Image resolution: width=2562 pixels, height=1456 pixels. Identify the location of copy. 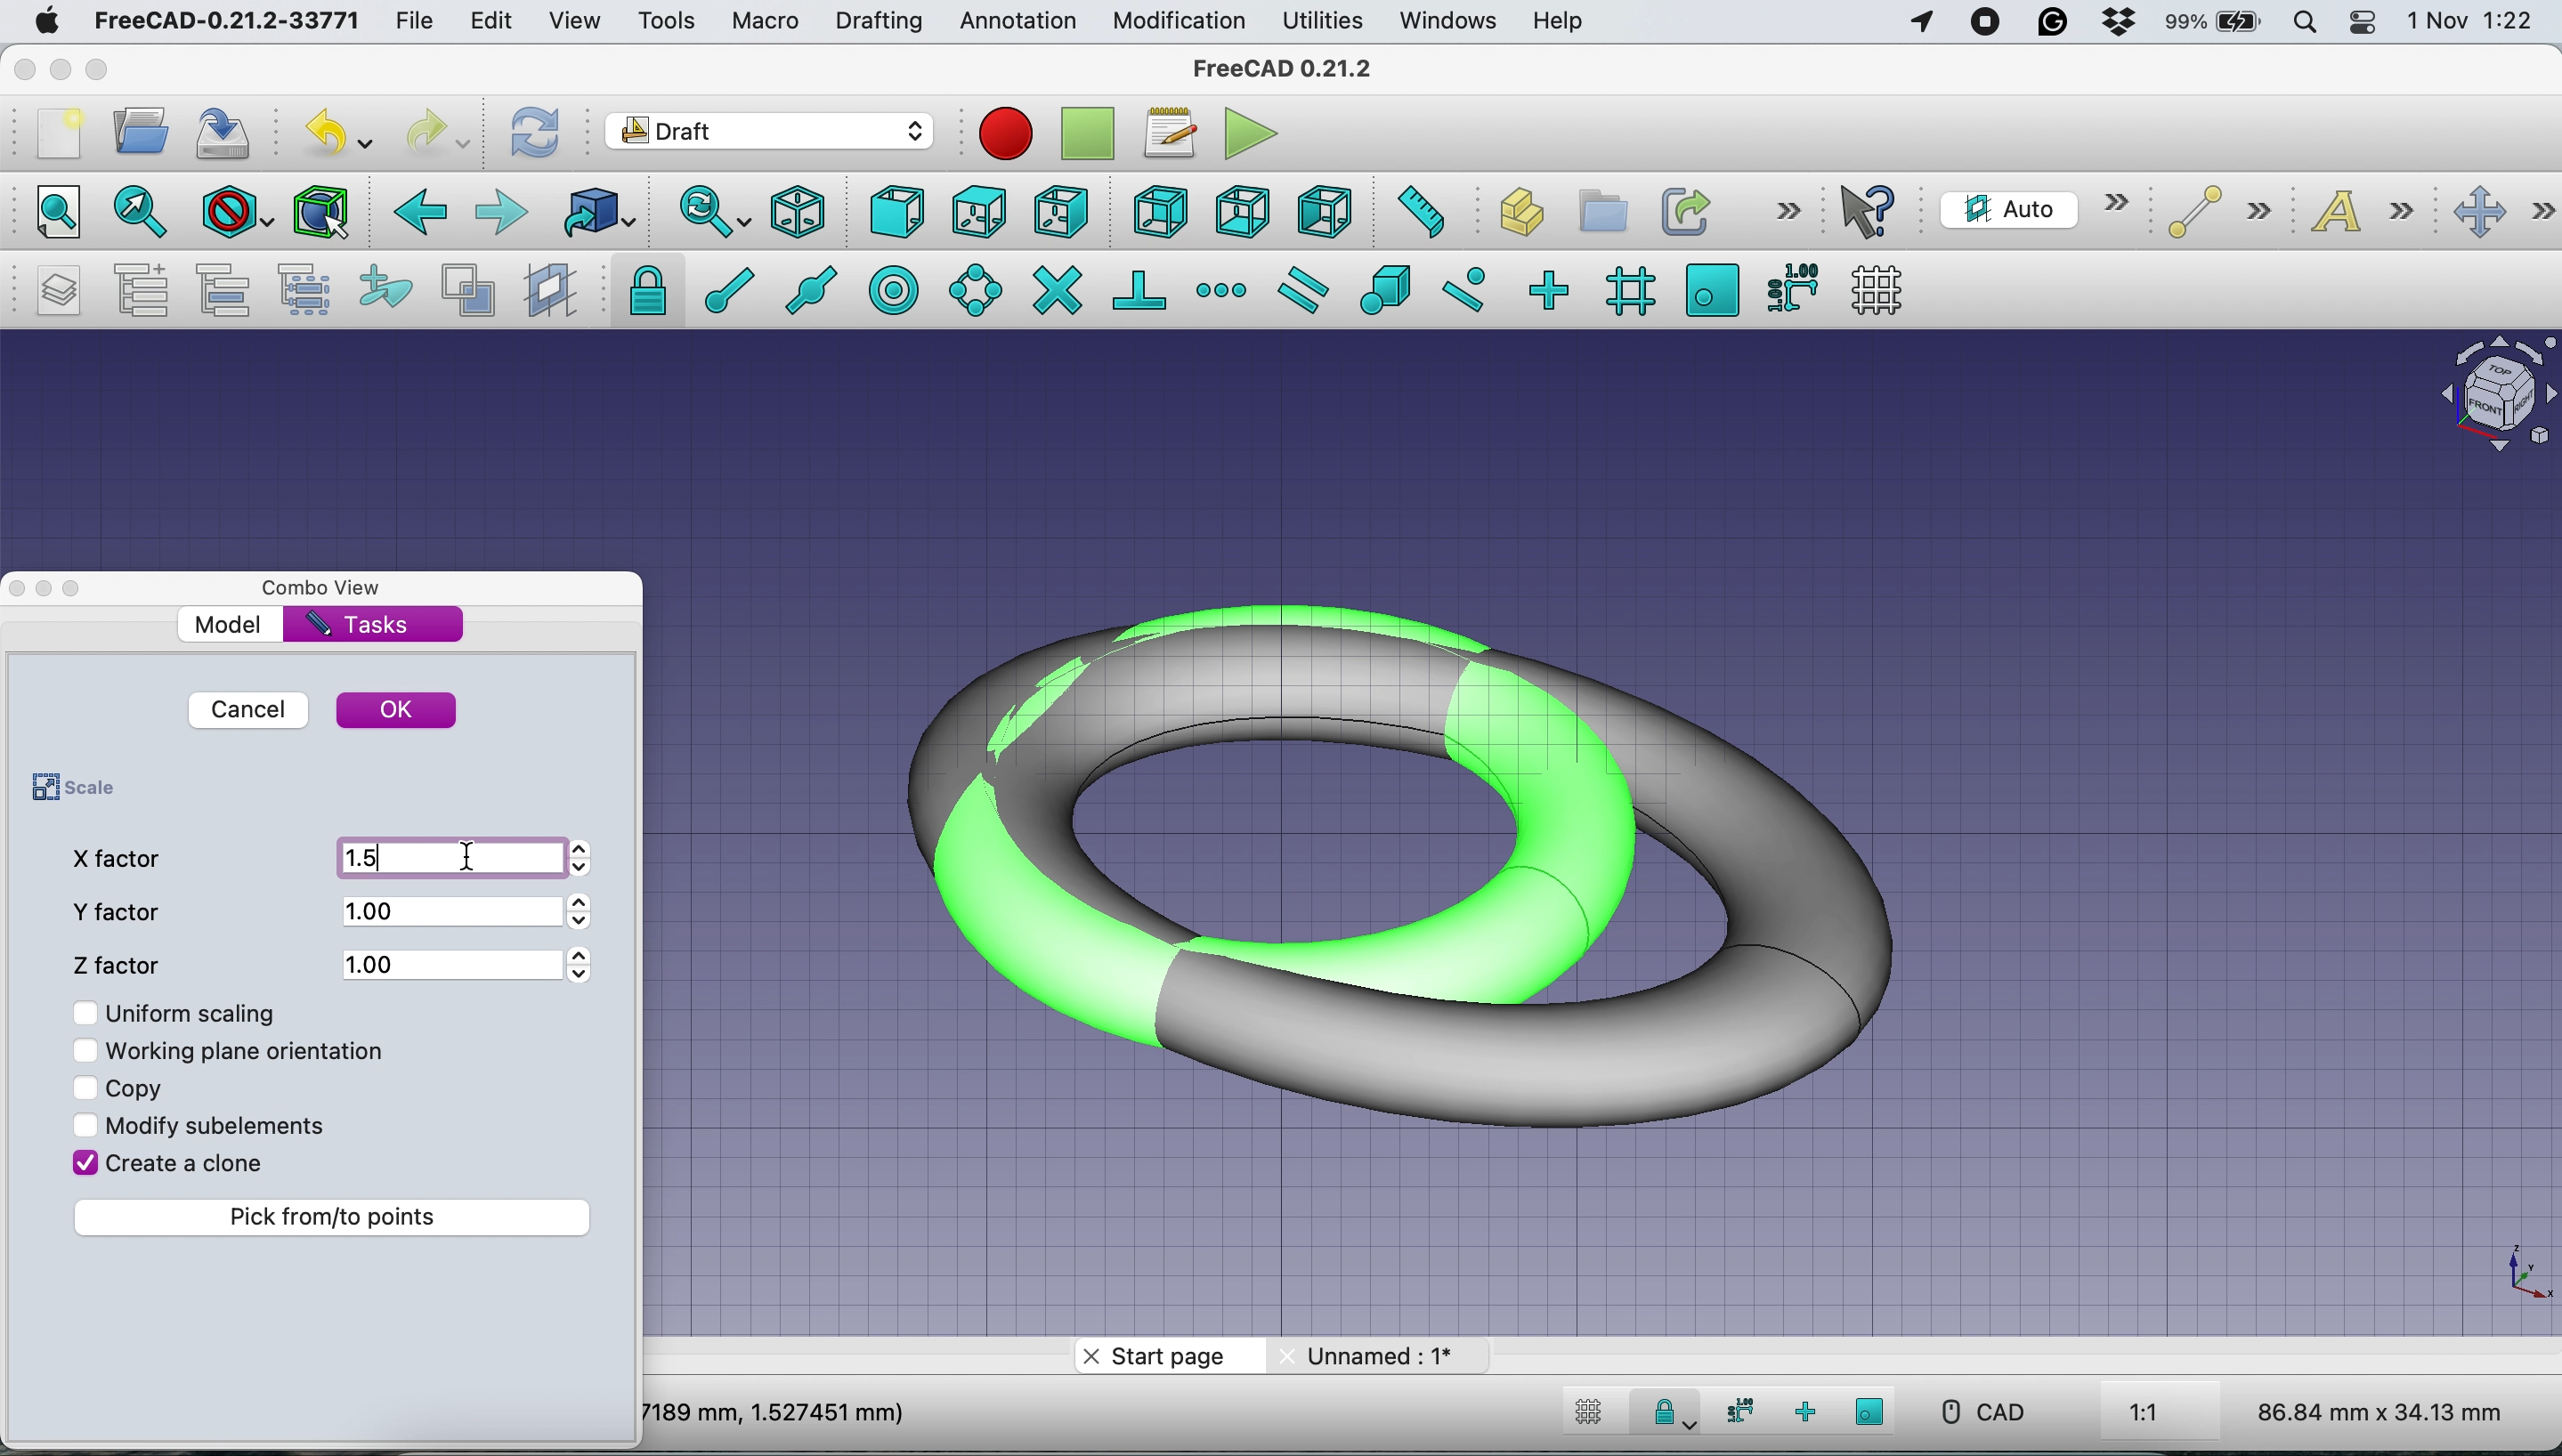
(138, 1084).